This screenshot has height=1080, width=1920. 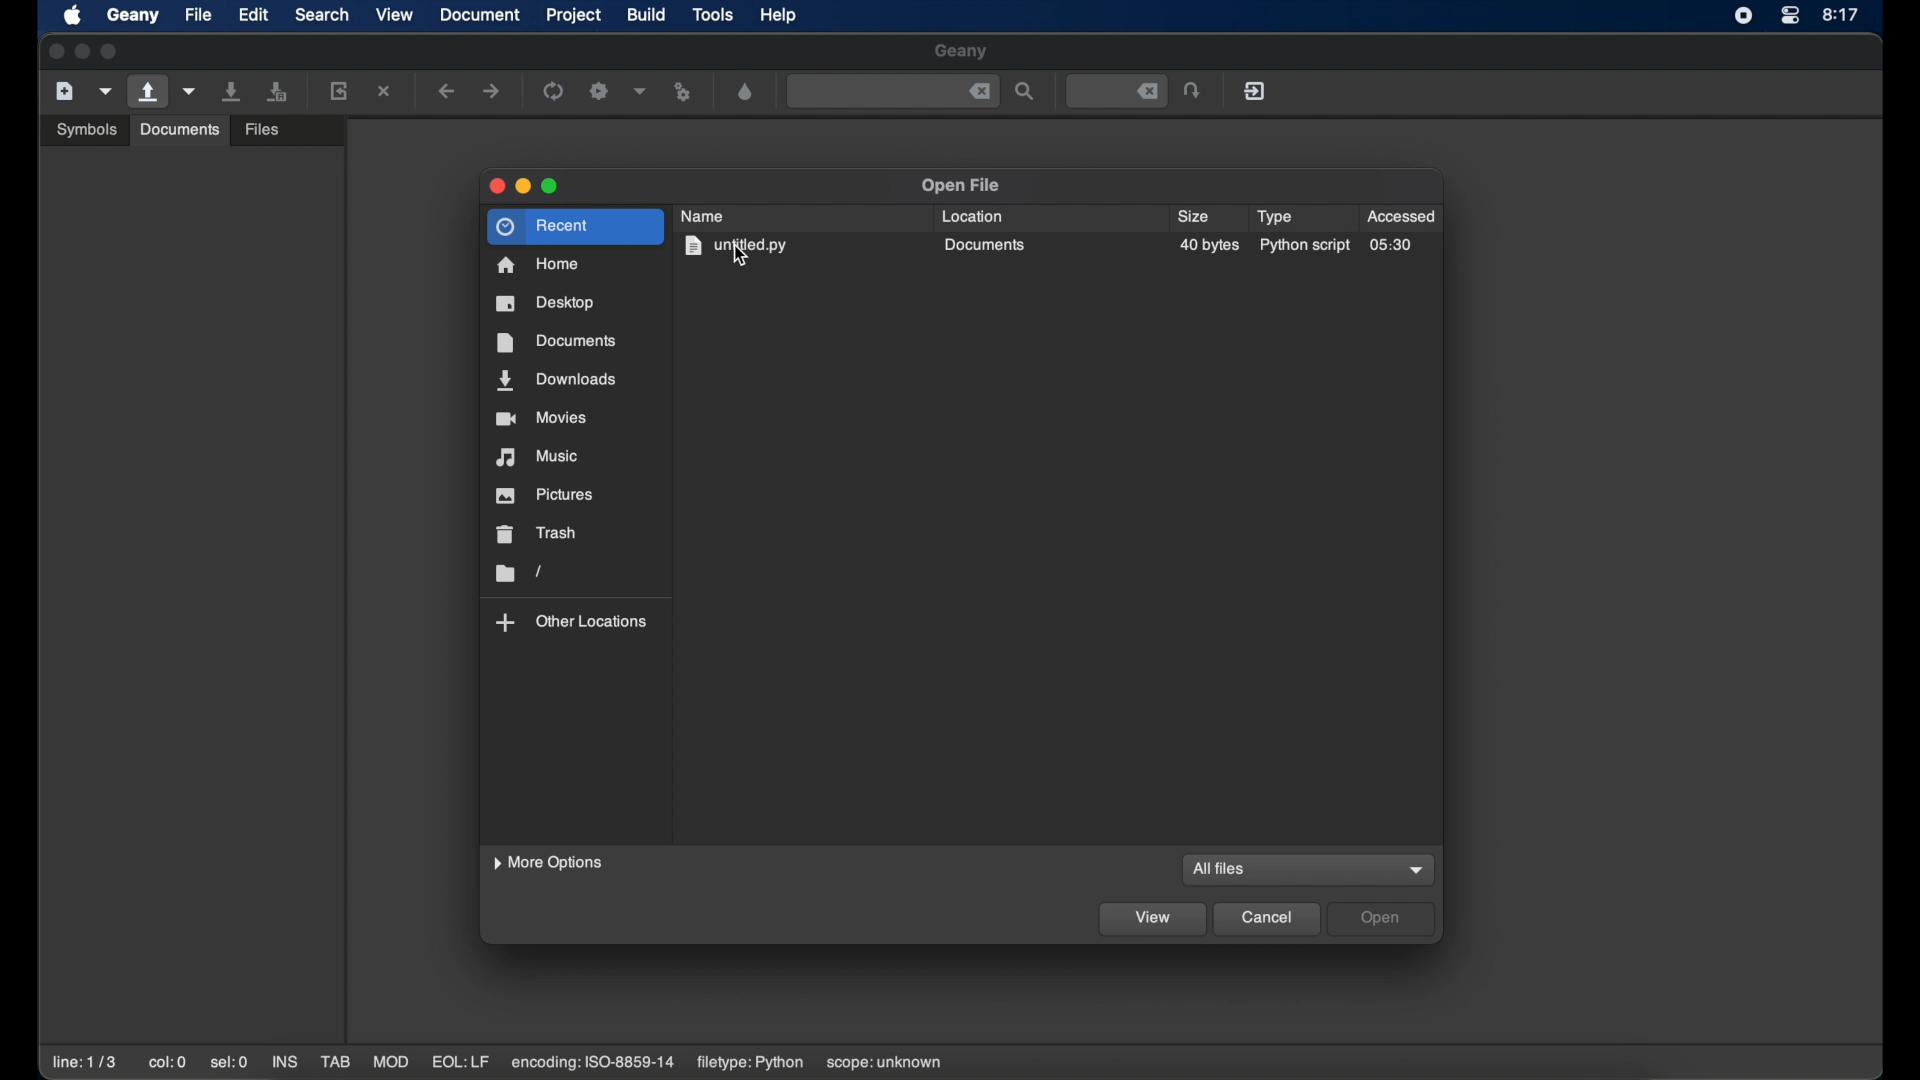 What do you see at coordinates (54, 50) in the screenshot?
I see `close` at bounding box center [54, 50].